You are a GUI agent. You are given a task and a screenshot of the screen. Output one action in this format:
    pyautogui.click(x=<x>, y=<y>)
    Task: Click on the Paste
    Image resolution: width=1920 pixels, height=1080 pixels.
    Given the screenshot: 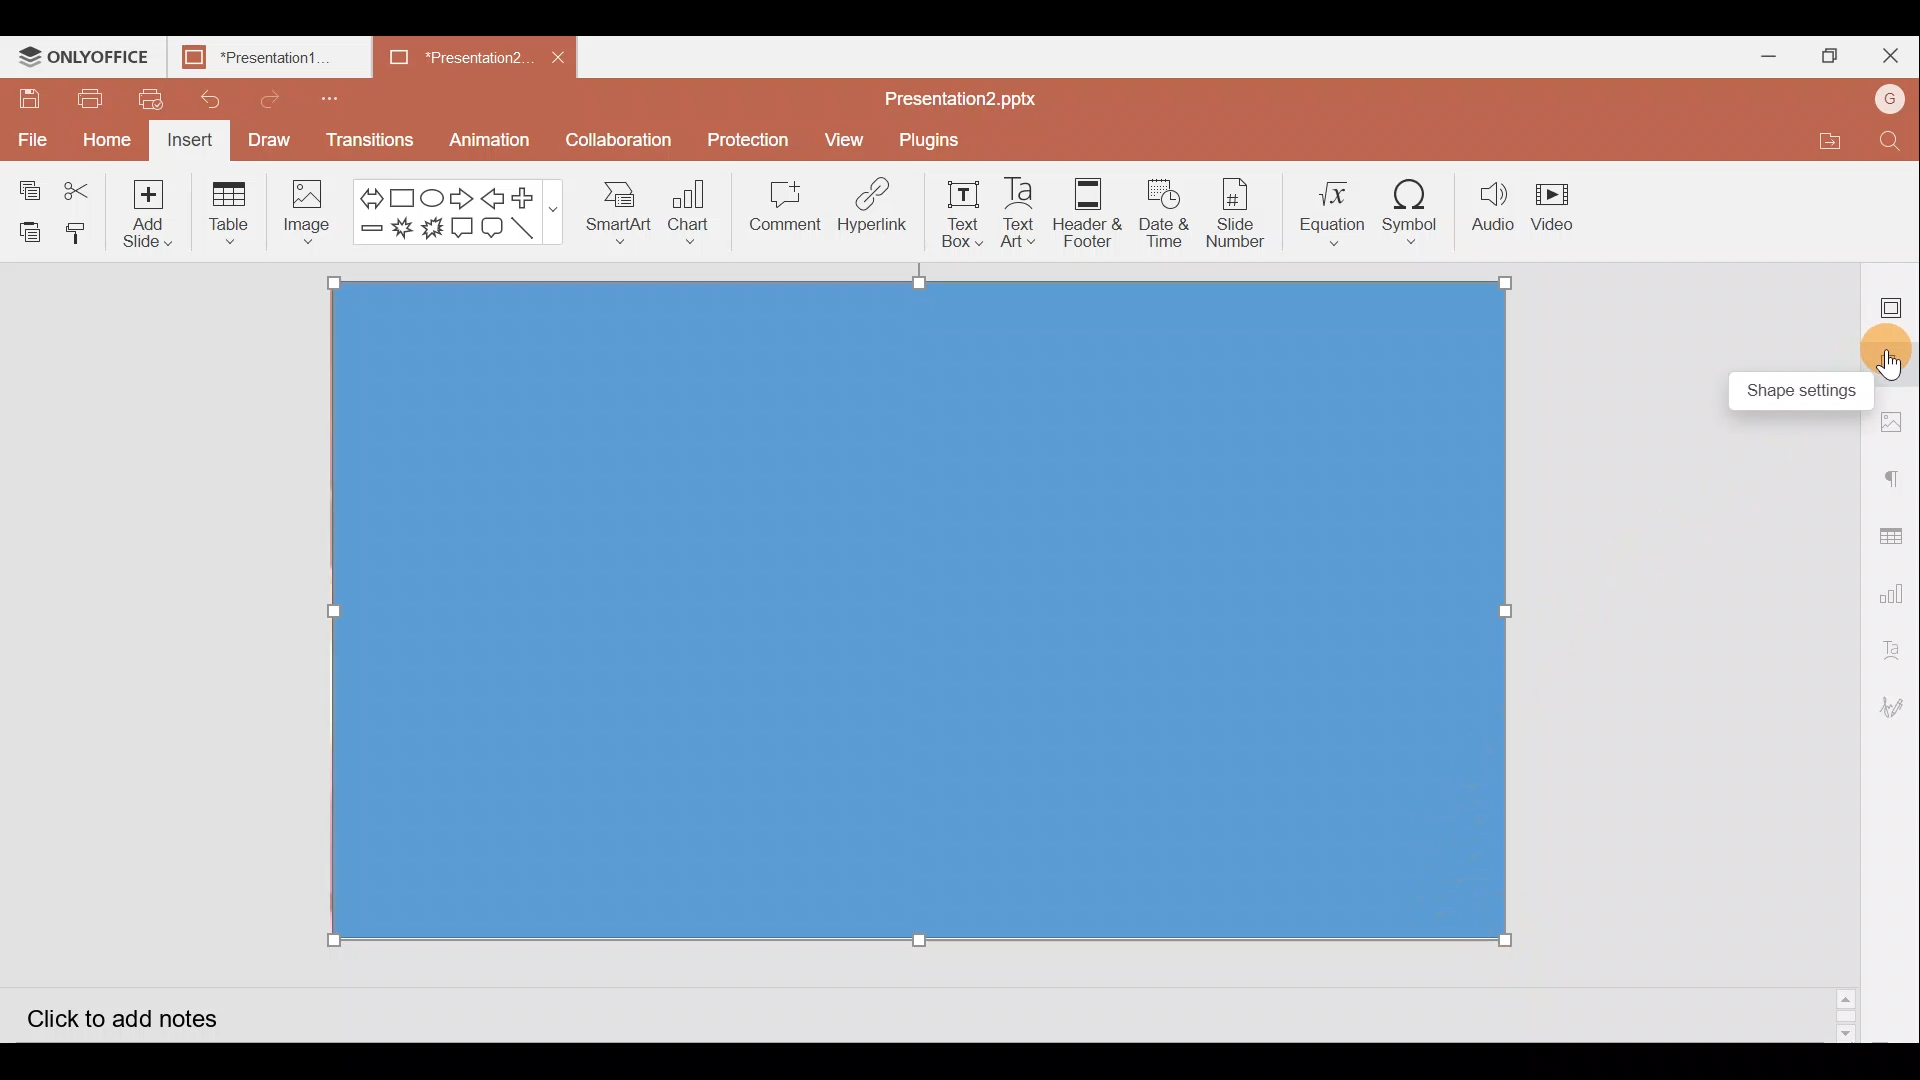 What is the action you would take?
    pyautogui.click(x=28, y=228)
    